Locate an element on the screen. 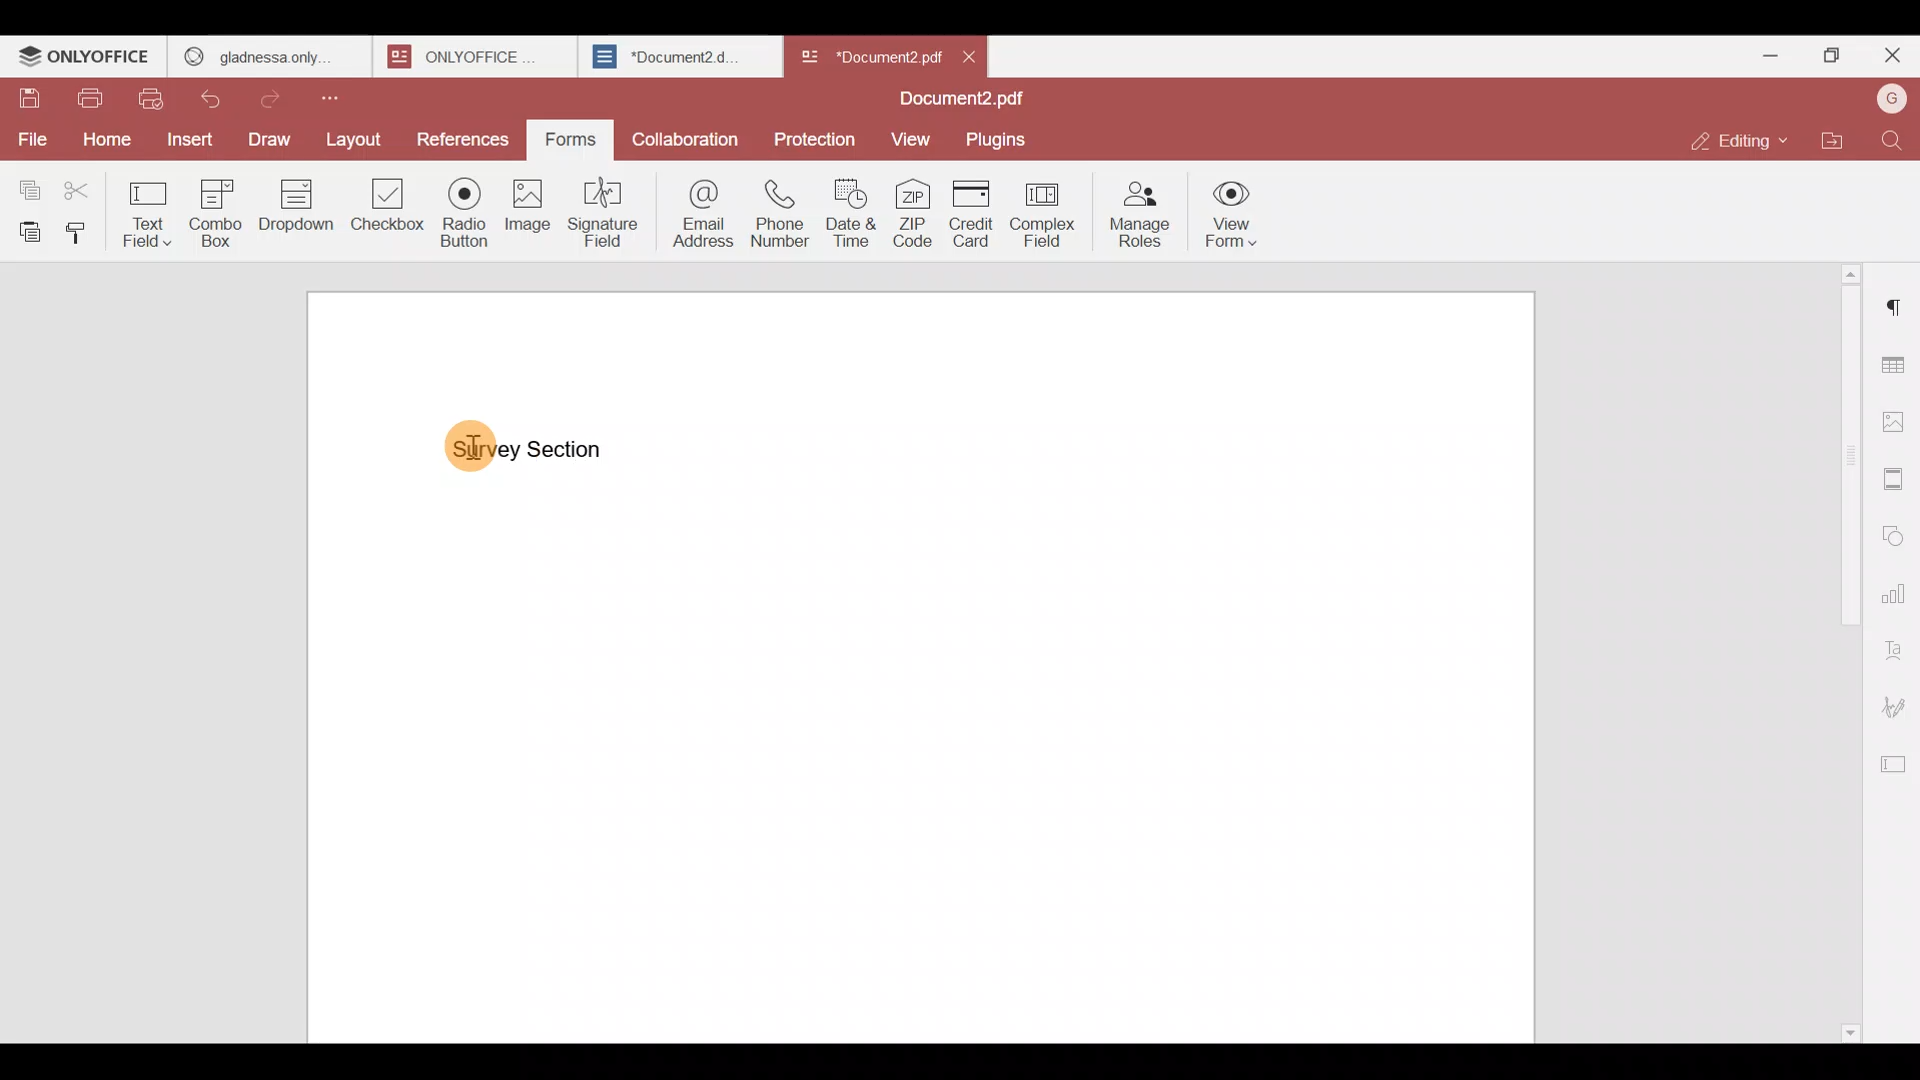  Header & footer settings is located at coordinates (1897, 484).